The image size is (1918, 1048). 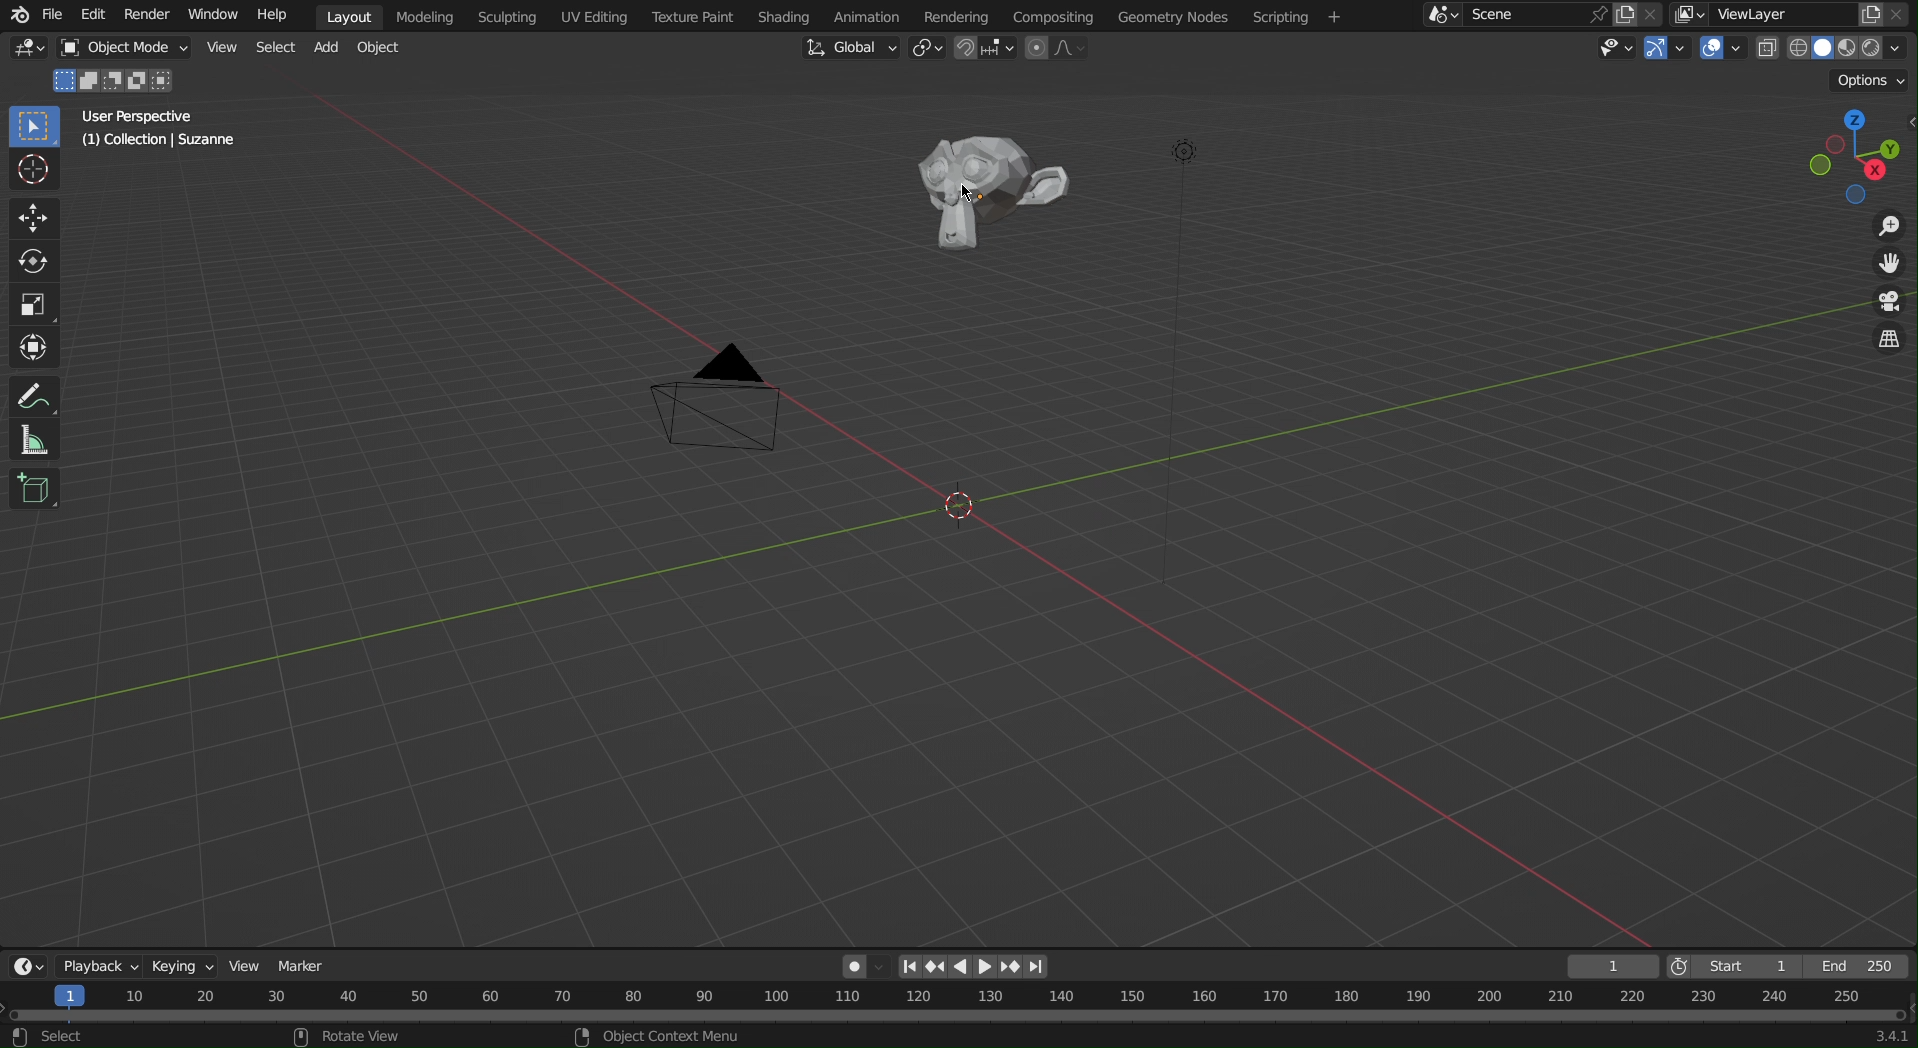 I want to click on User Perspective, so click(x=134, y=115).